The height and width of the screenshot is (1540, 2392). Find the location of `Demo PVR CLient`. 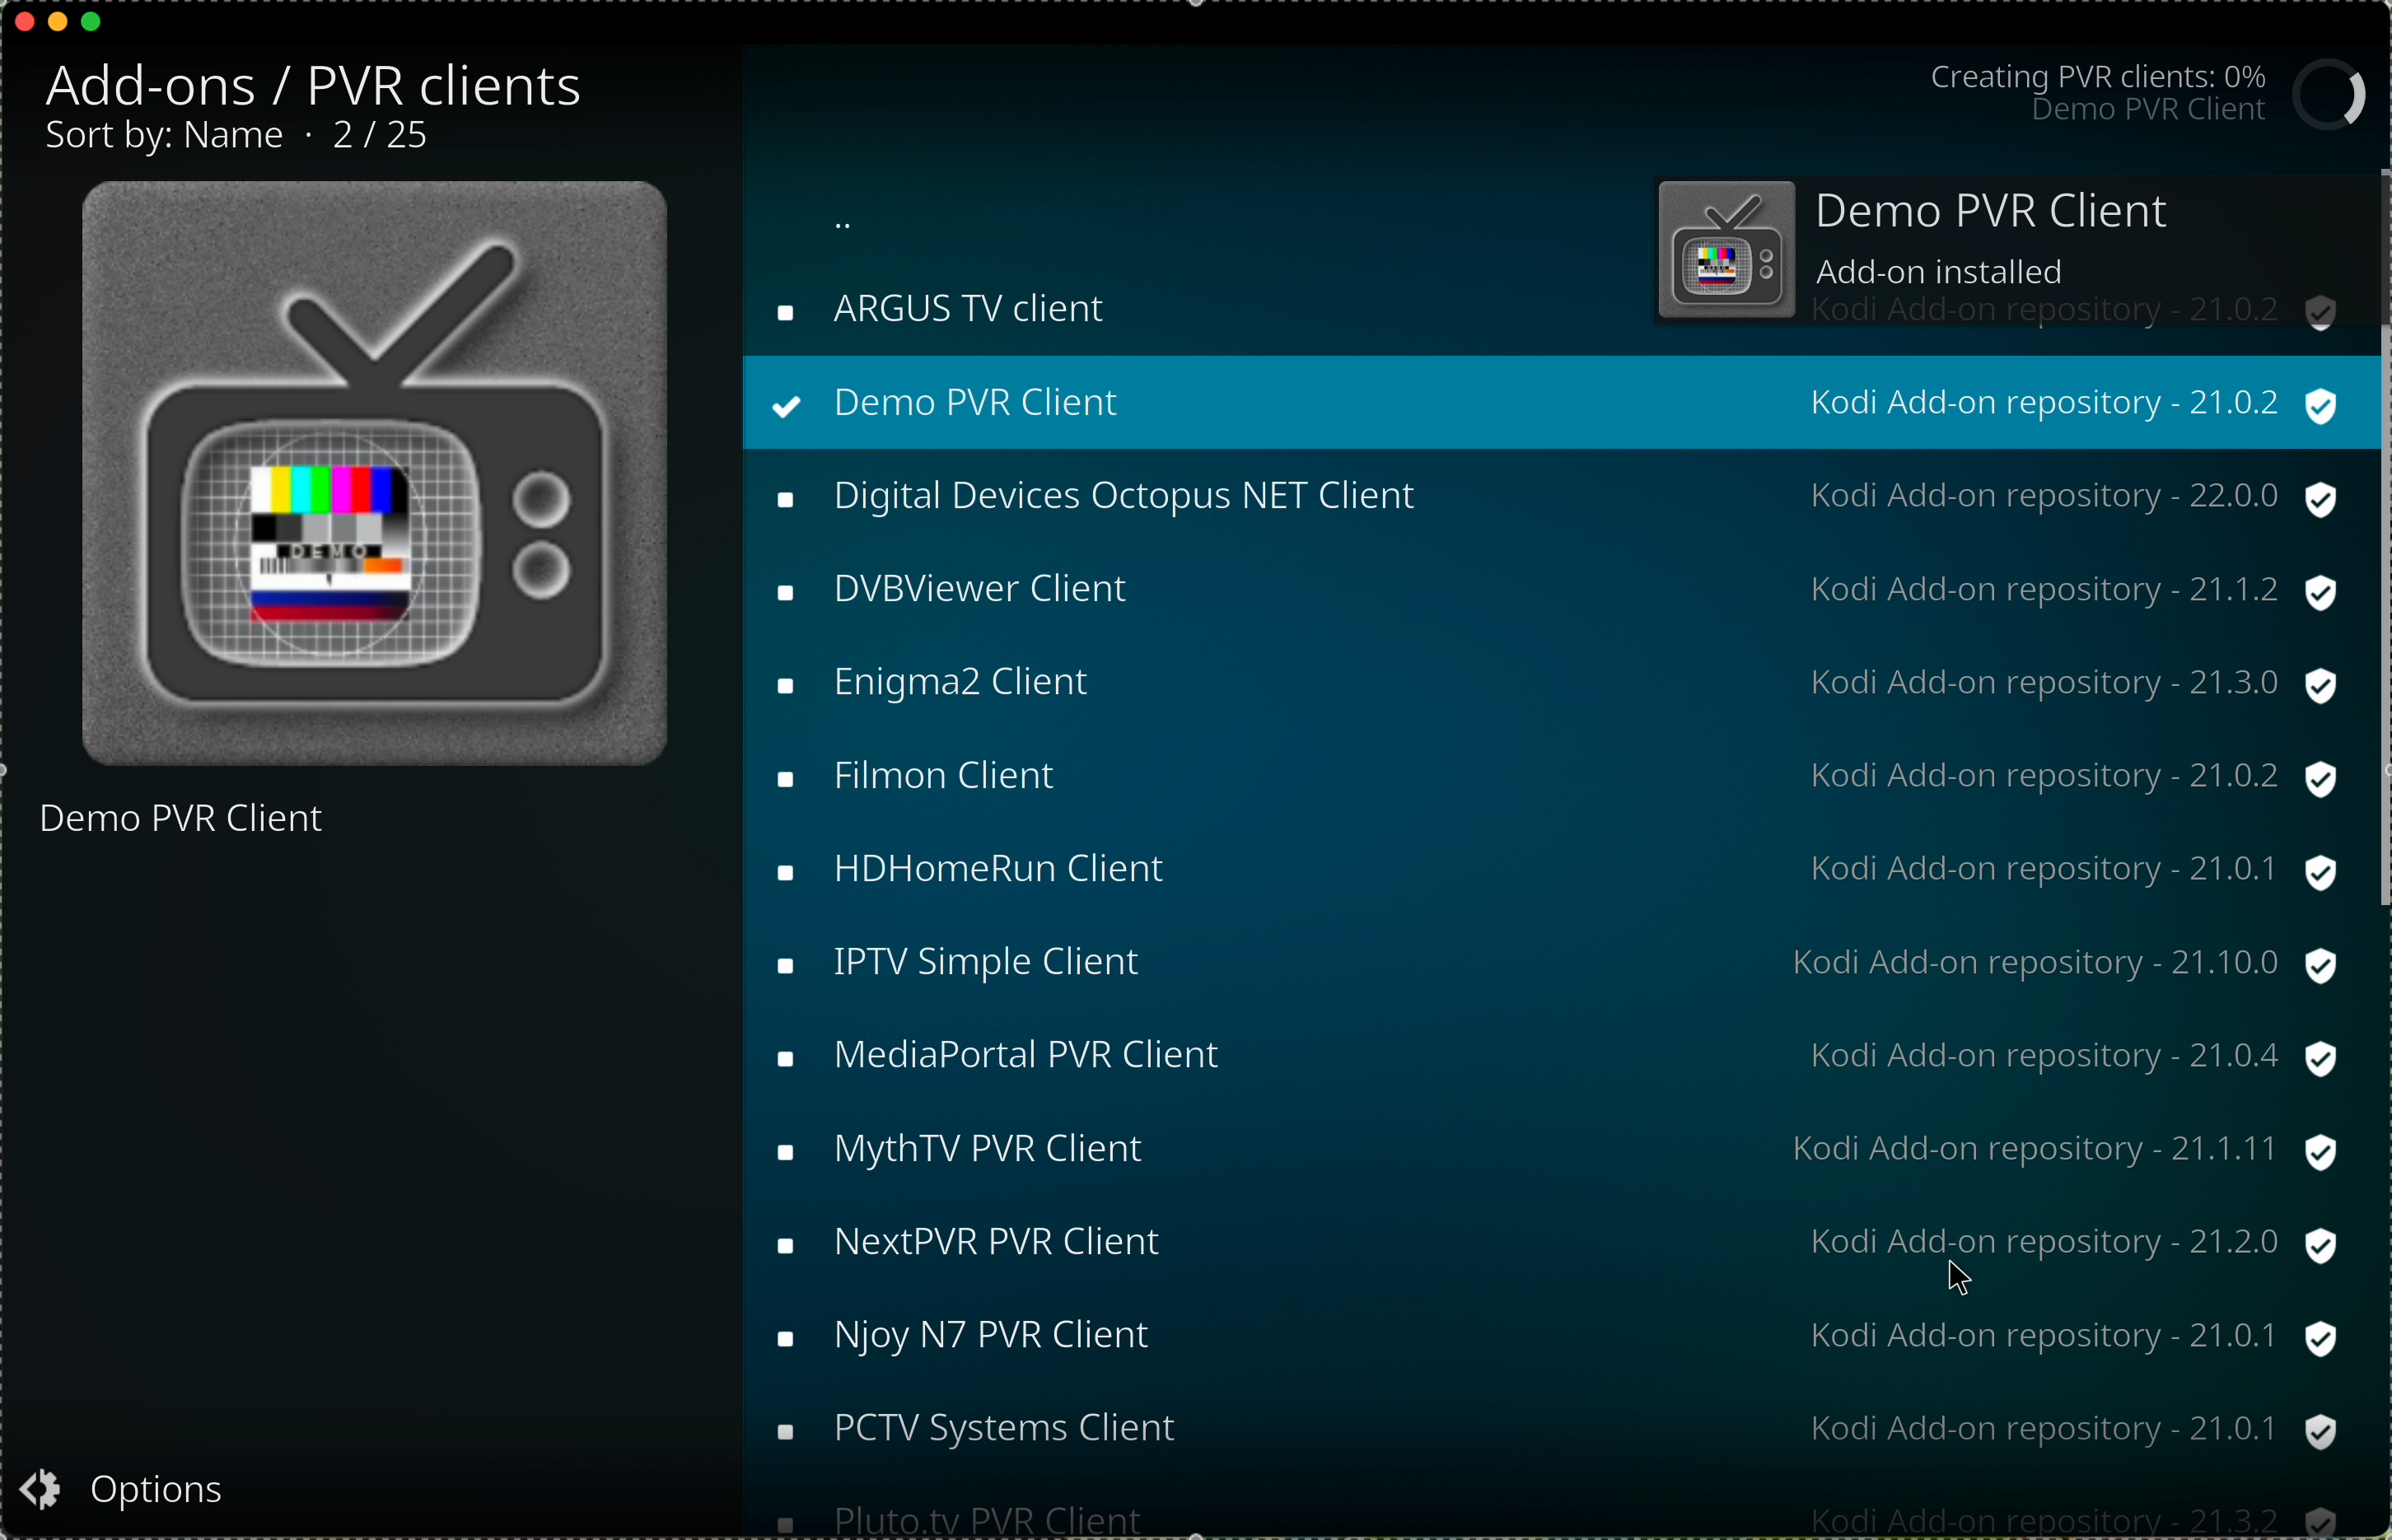

Demo PVR CLient is located at coordinates (225, 849).